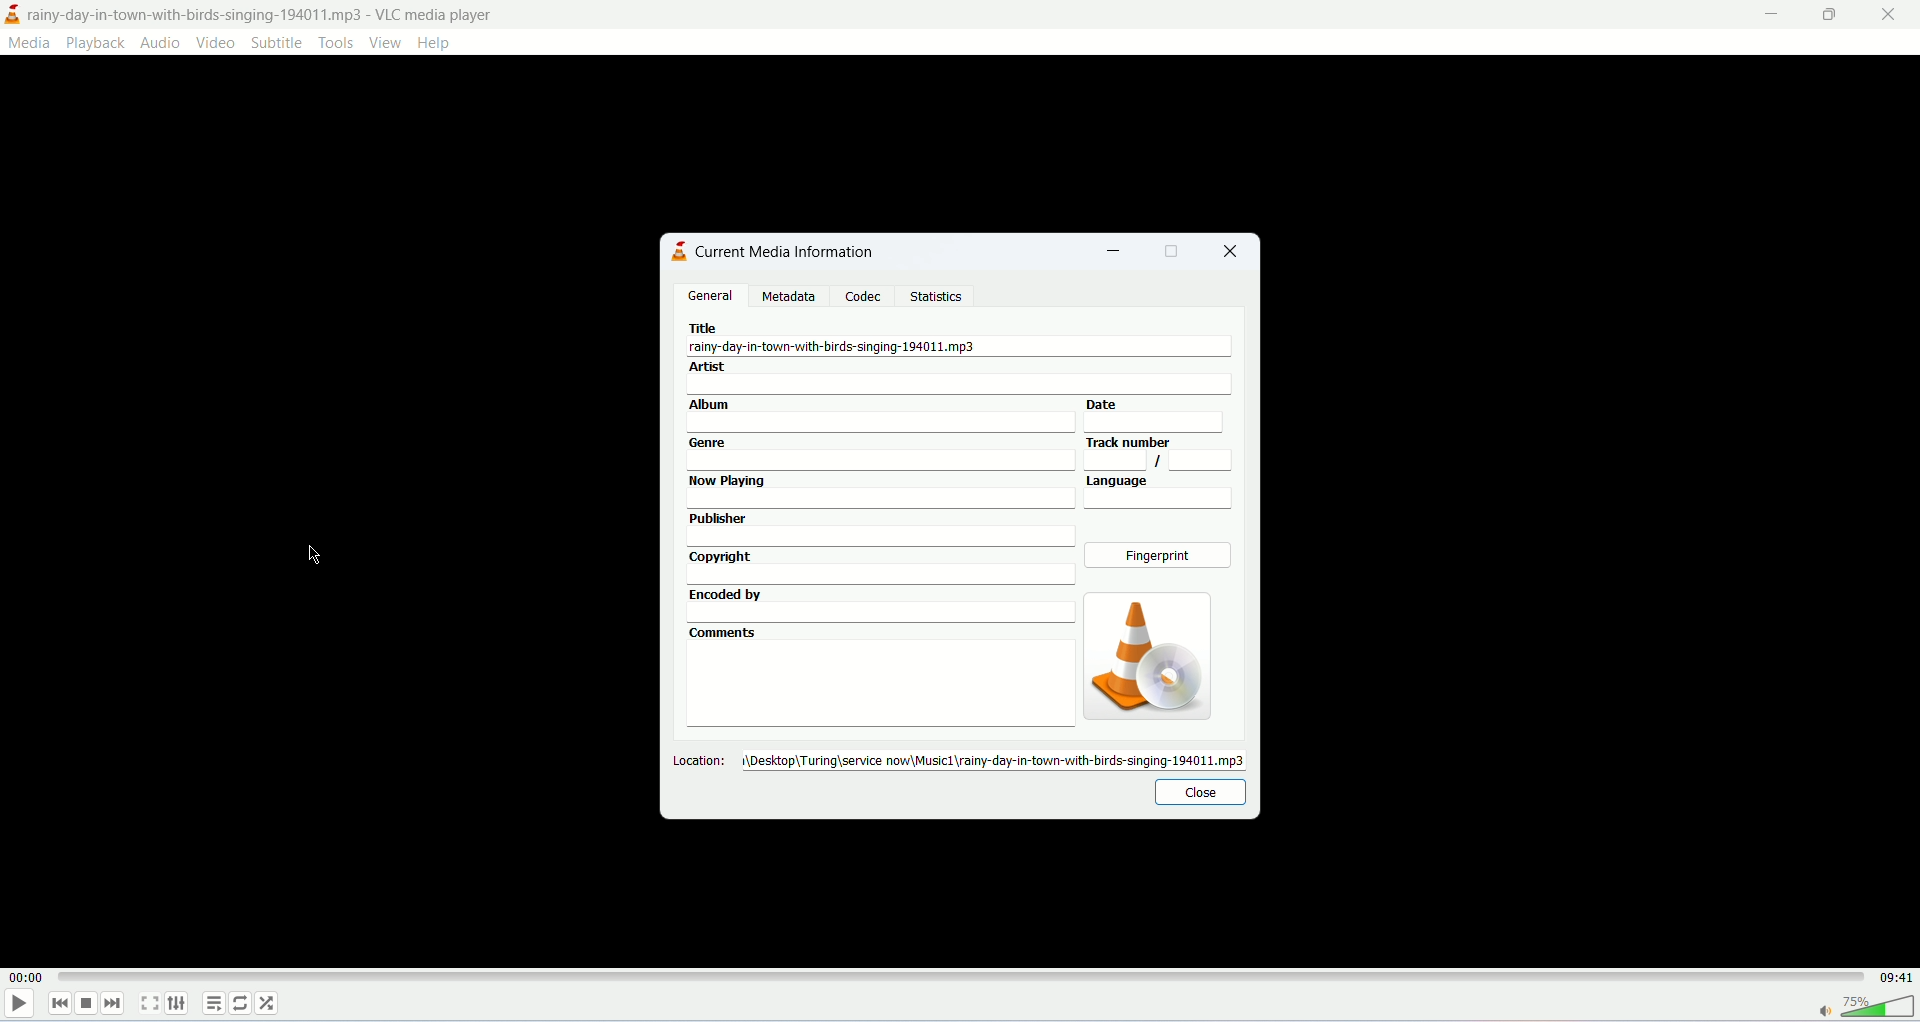 Image resolution: width=1920 pixels, height=1022 pixels. I want to click on next, so click(115, 1003).